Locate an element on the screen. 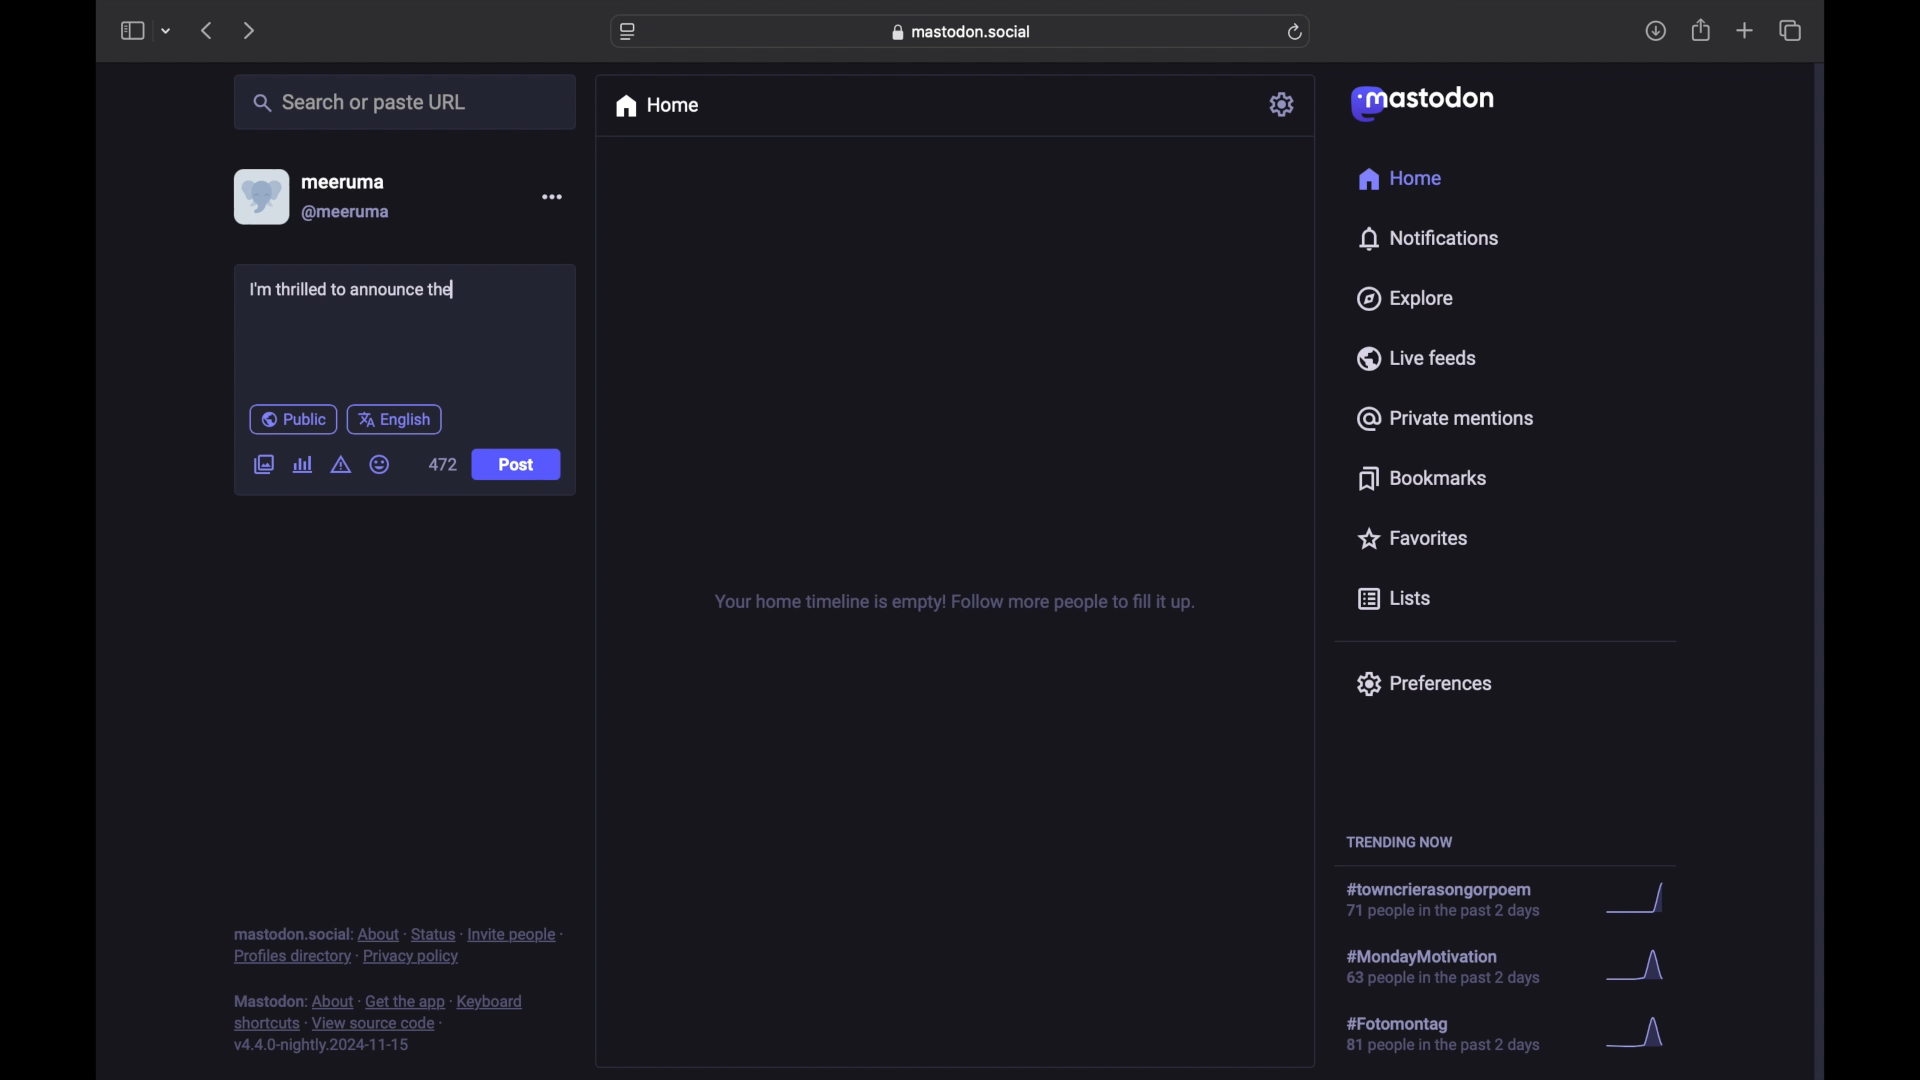 This screenshot has height=1080, width=1920. home is located at coordinates (1402, 178).